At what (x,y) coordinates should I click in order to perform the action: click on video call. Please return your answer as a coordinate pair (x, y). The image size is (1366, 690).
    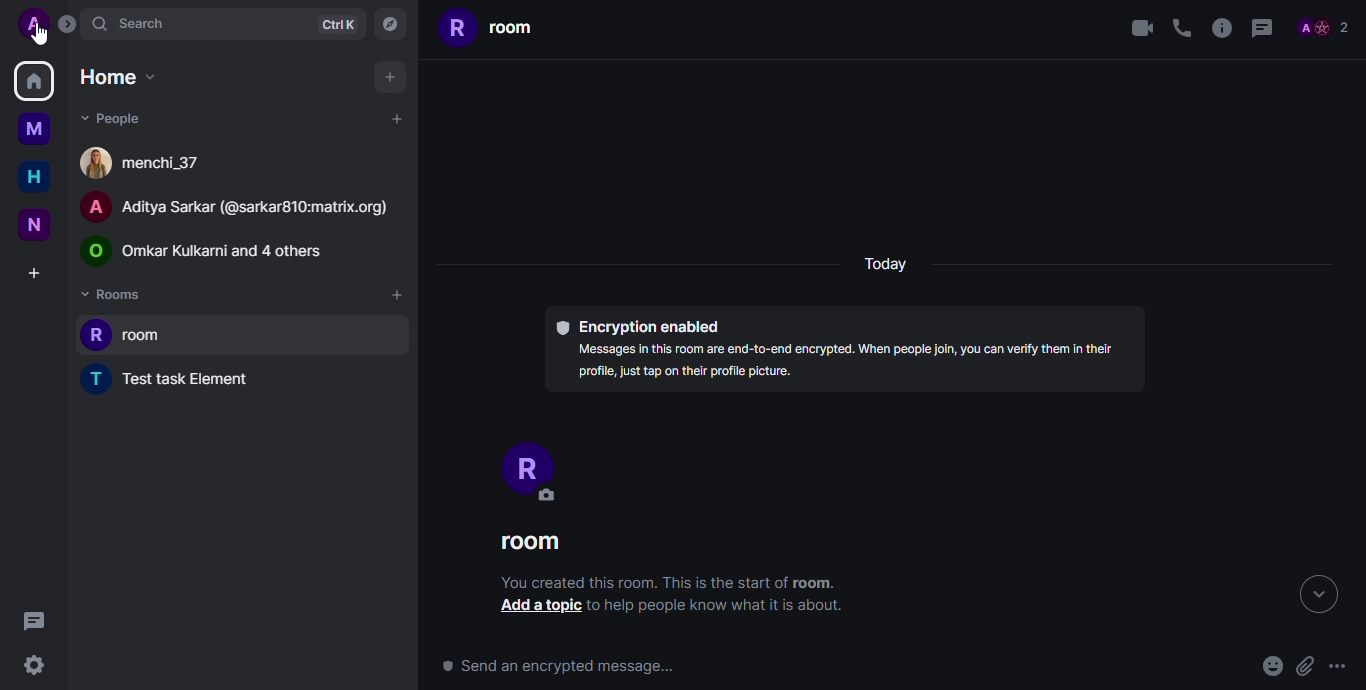
    Looking at the image, I should click on (1138, 28).